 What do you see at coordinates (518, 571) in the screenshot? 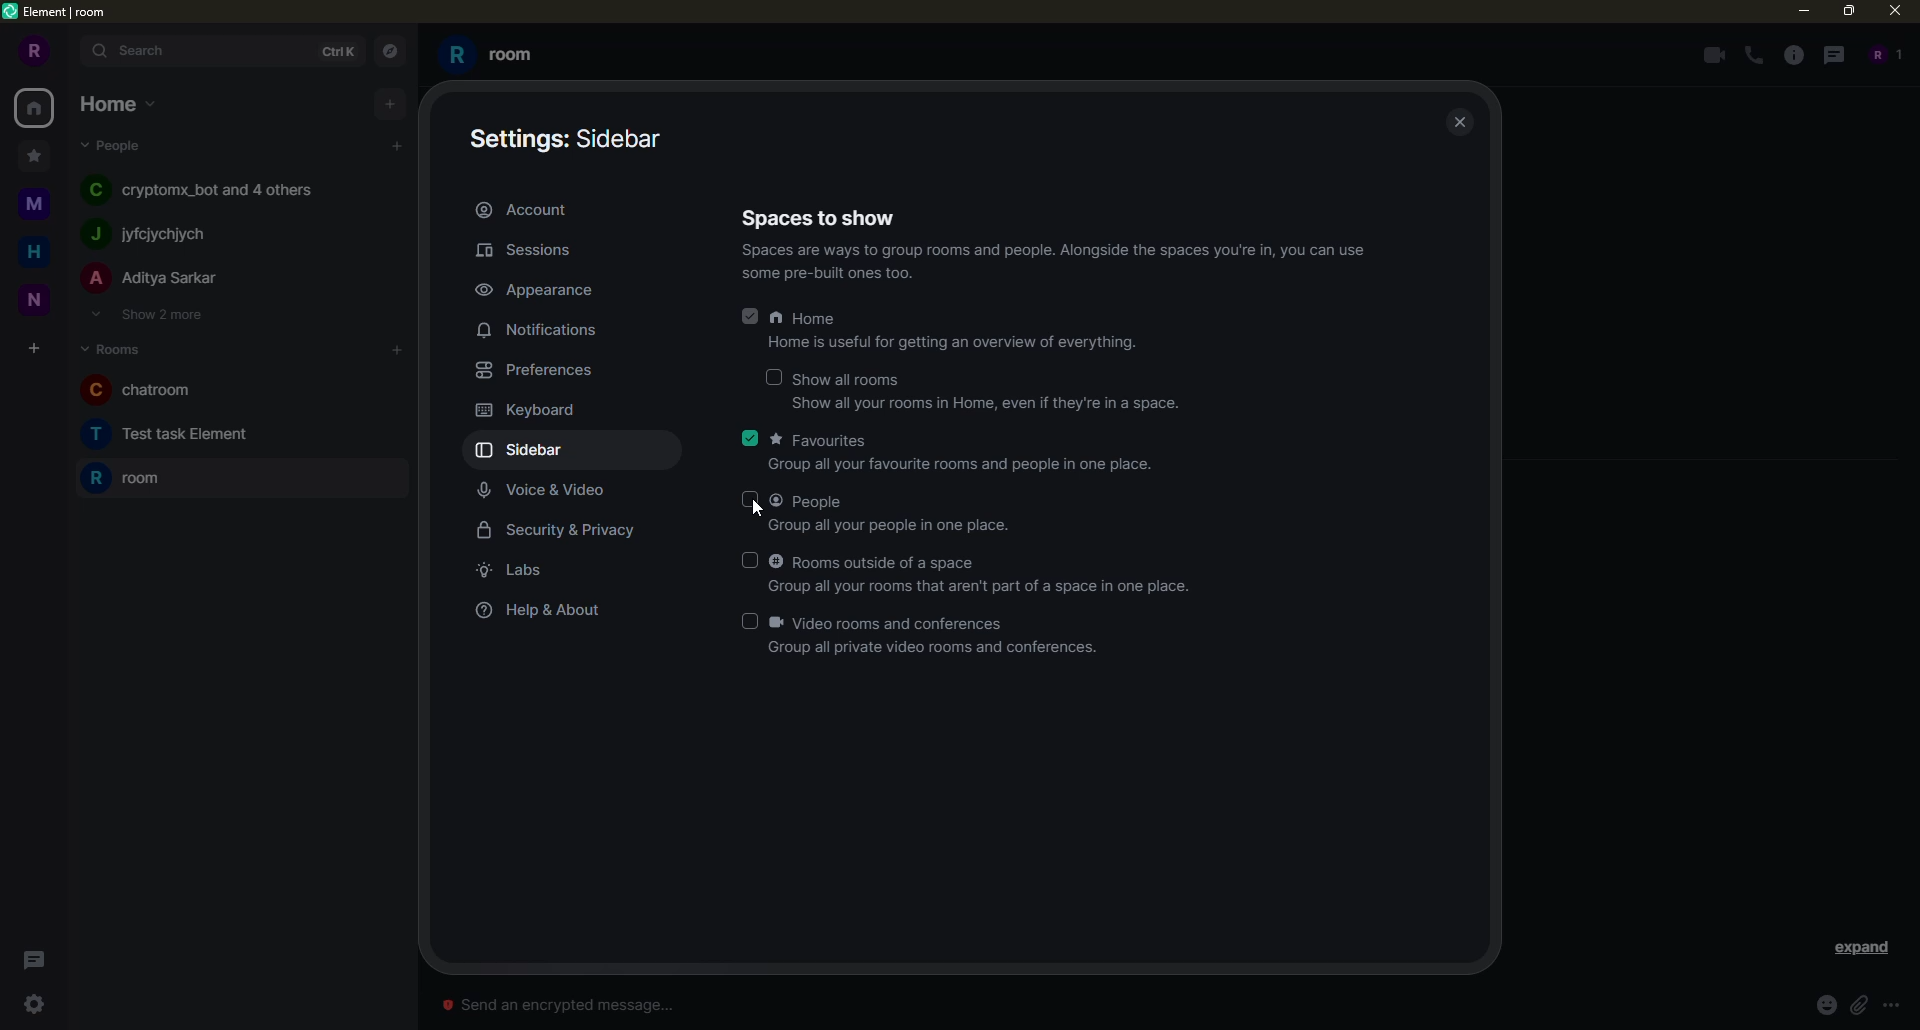
I see `labs` at bounding box center [518, 571].